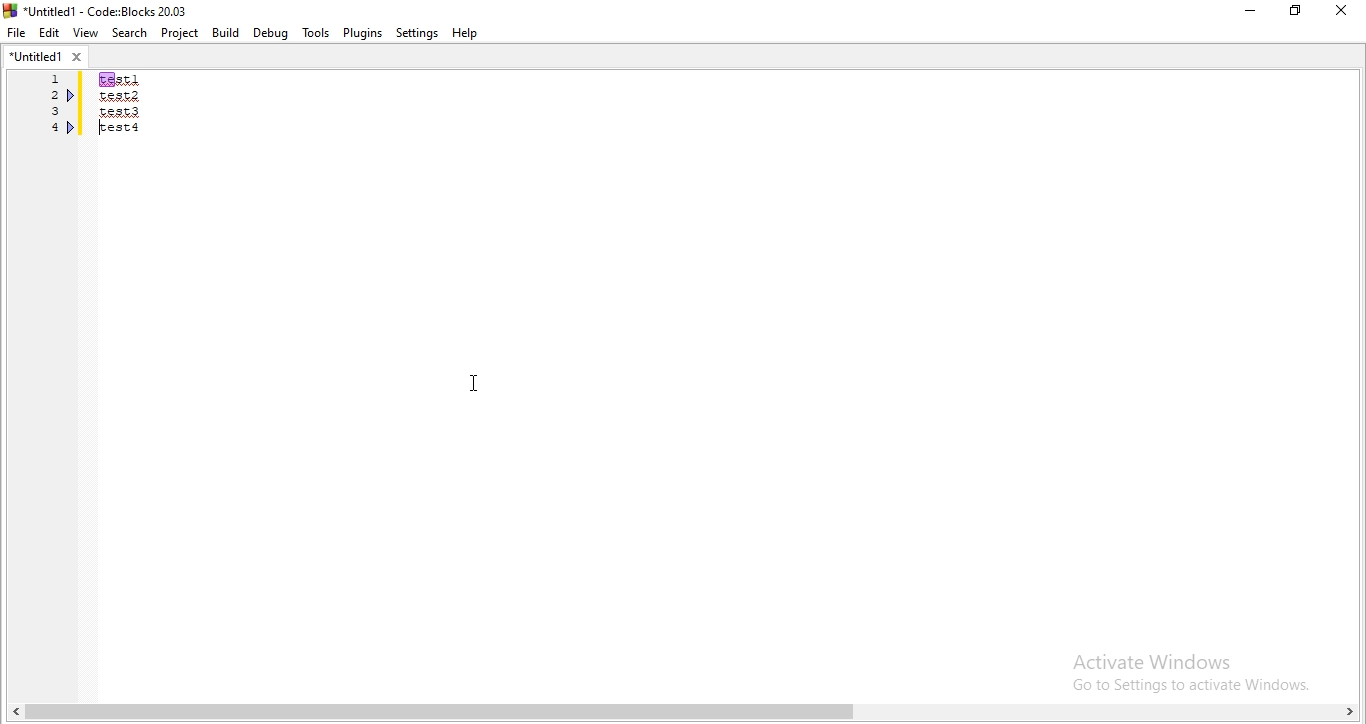 The height and width of the screenshot is (724, 1366). What do you see at coordinates (122, 104) in the screenshot?
I see `test1/test2/test3/test4 ` at bounding box center [122, 104].